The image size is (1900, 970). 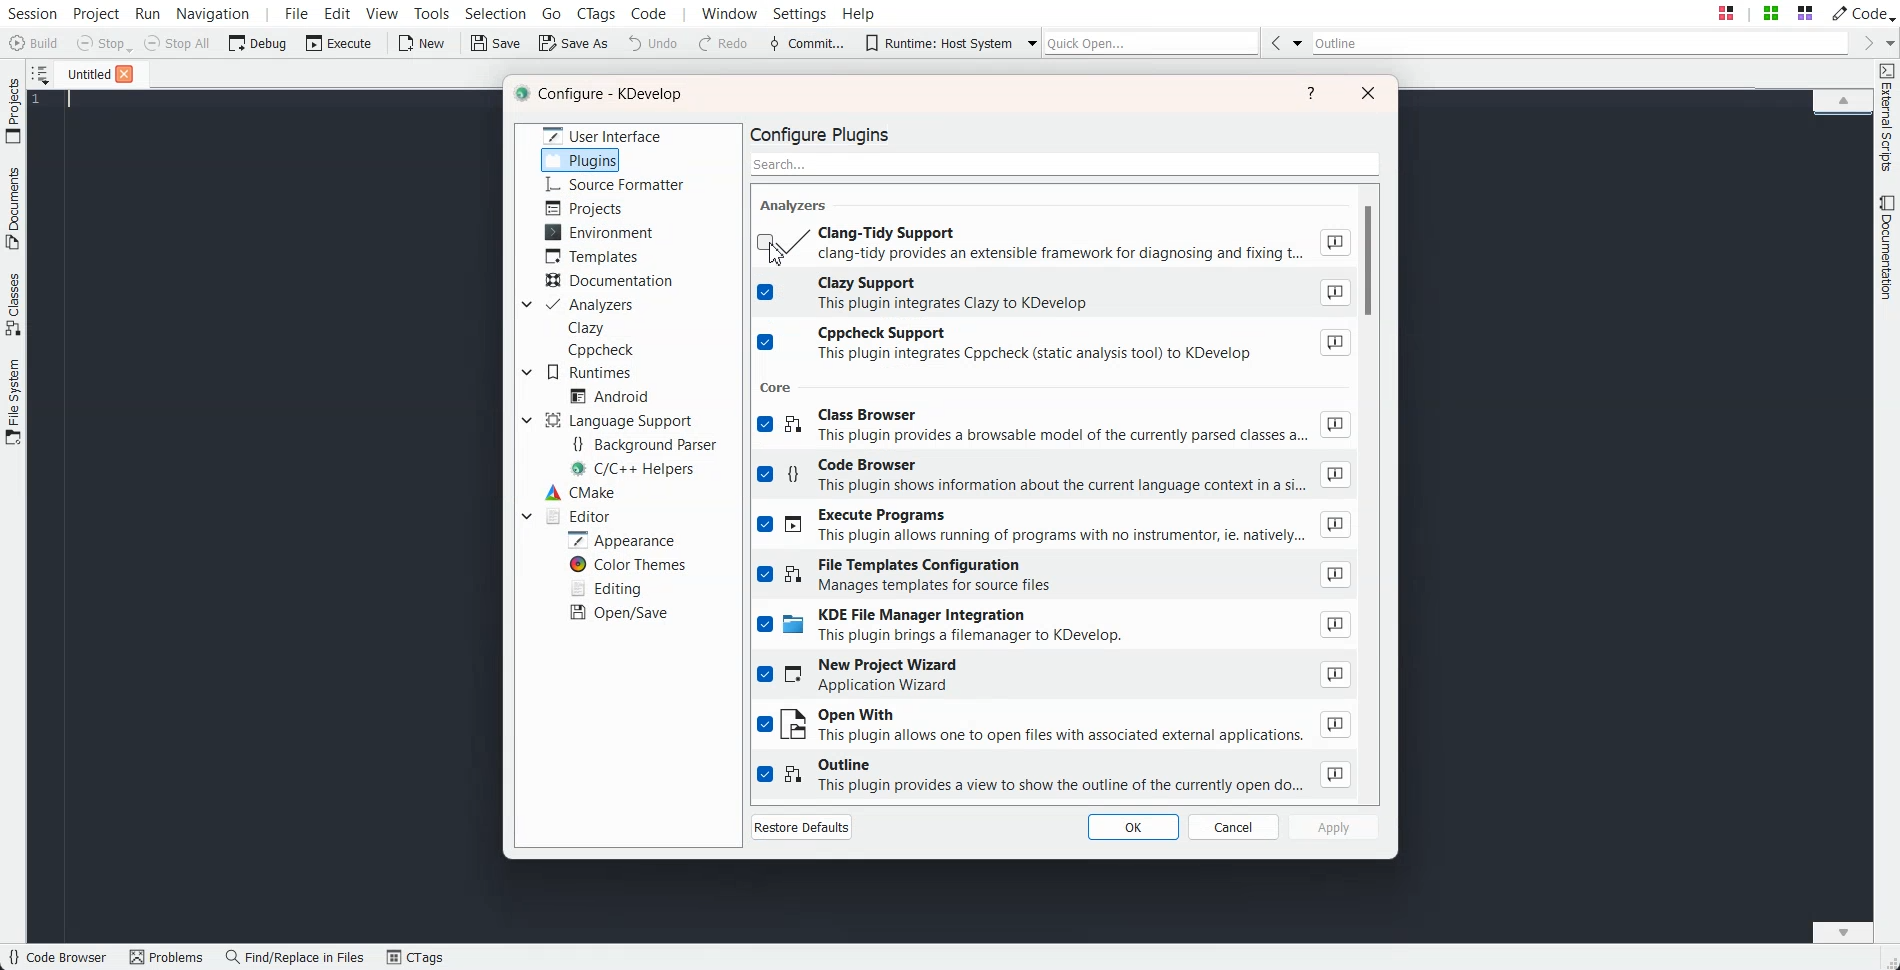 What do you see at coordinates (576, 515) in the screenshot?
I see `Editor` at bounding box center [576, 515].